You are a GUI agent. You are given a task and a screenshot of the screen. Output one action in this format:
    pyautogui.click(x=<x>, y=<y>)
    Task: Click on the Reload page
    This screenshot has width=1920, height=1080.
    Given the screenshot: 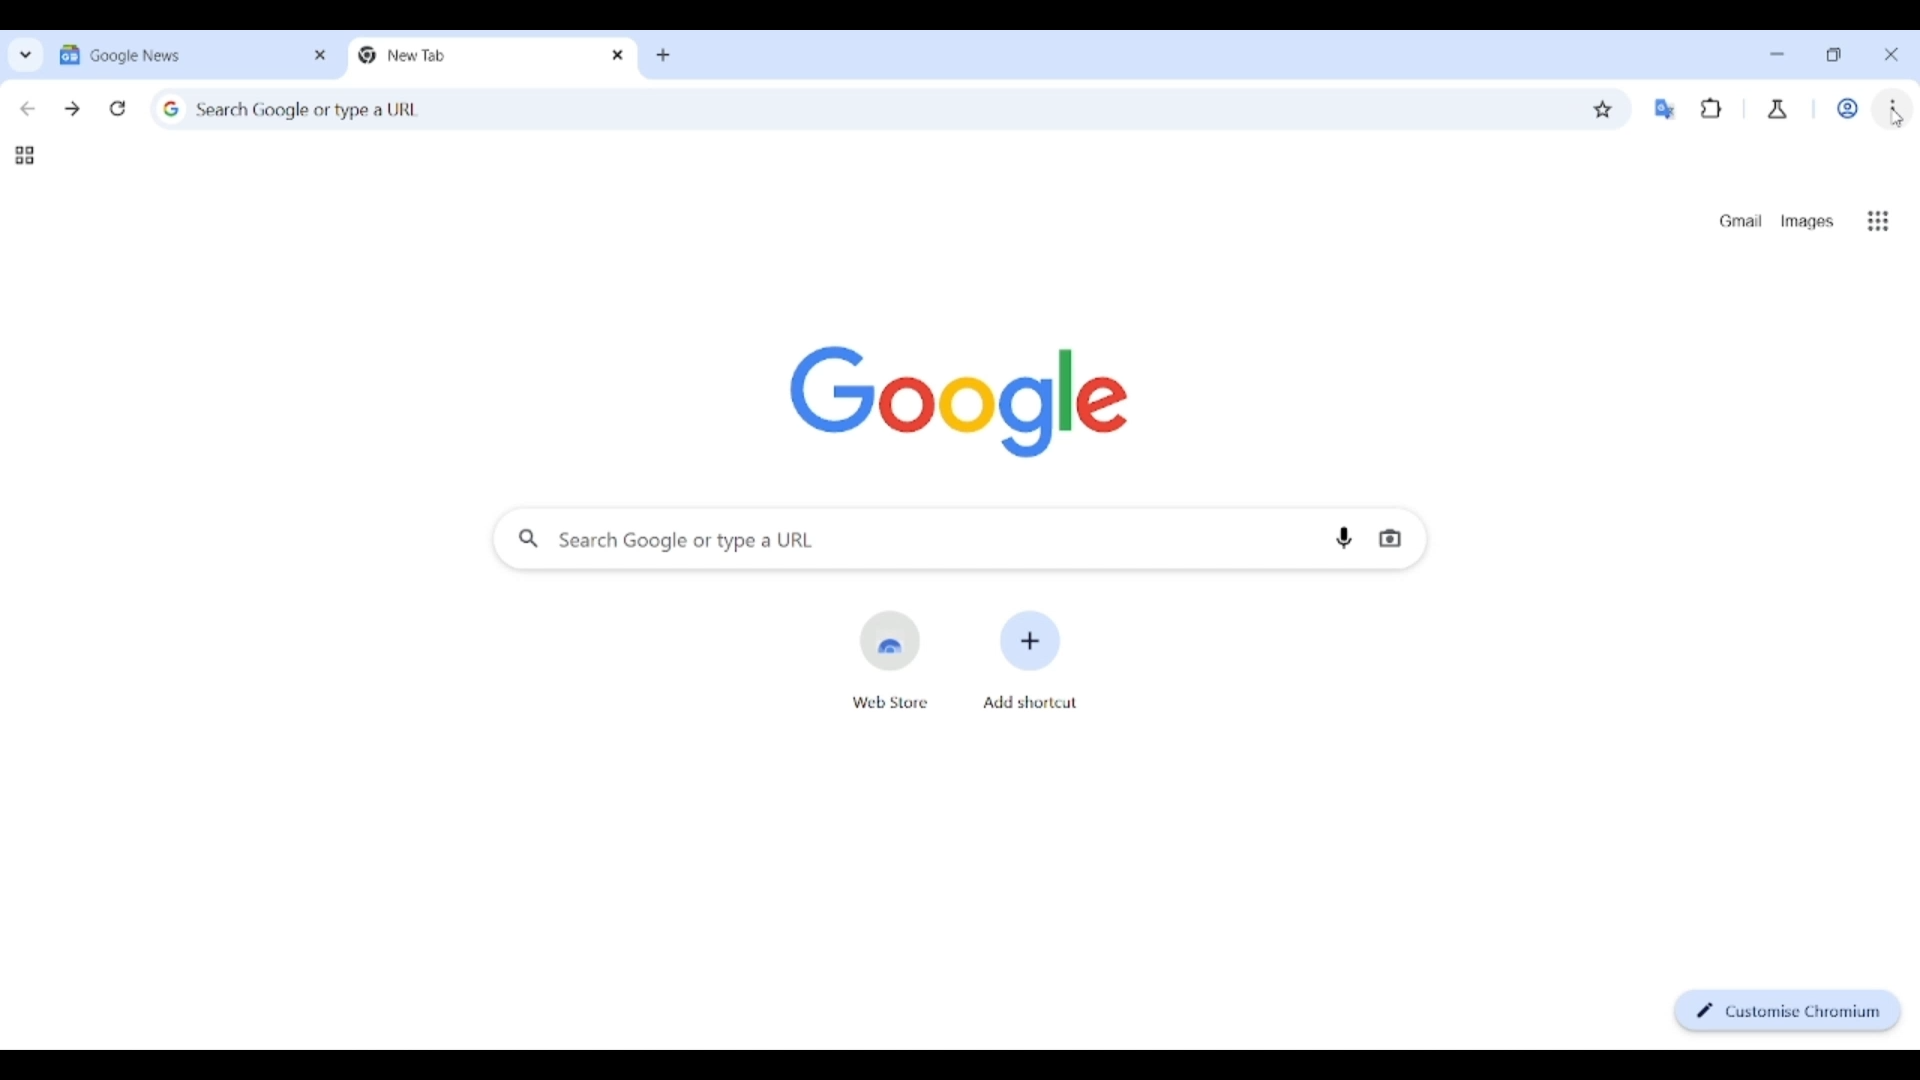 What is the action you would take?
    pyautogui.click(x=118, y=108)
    